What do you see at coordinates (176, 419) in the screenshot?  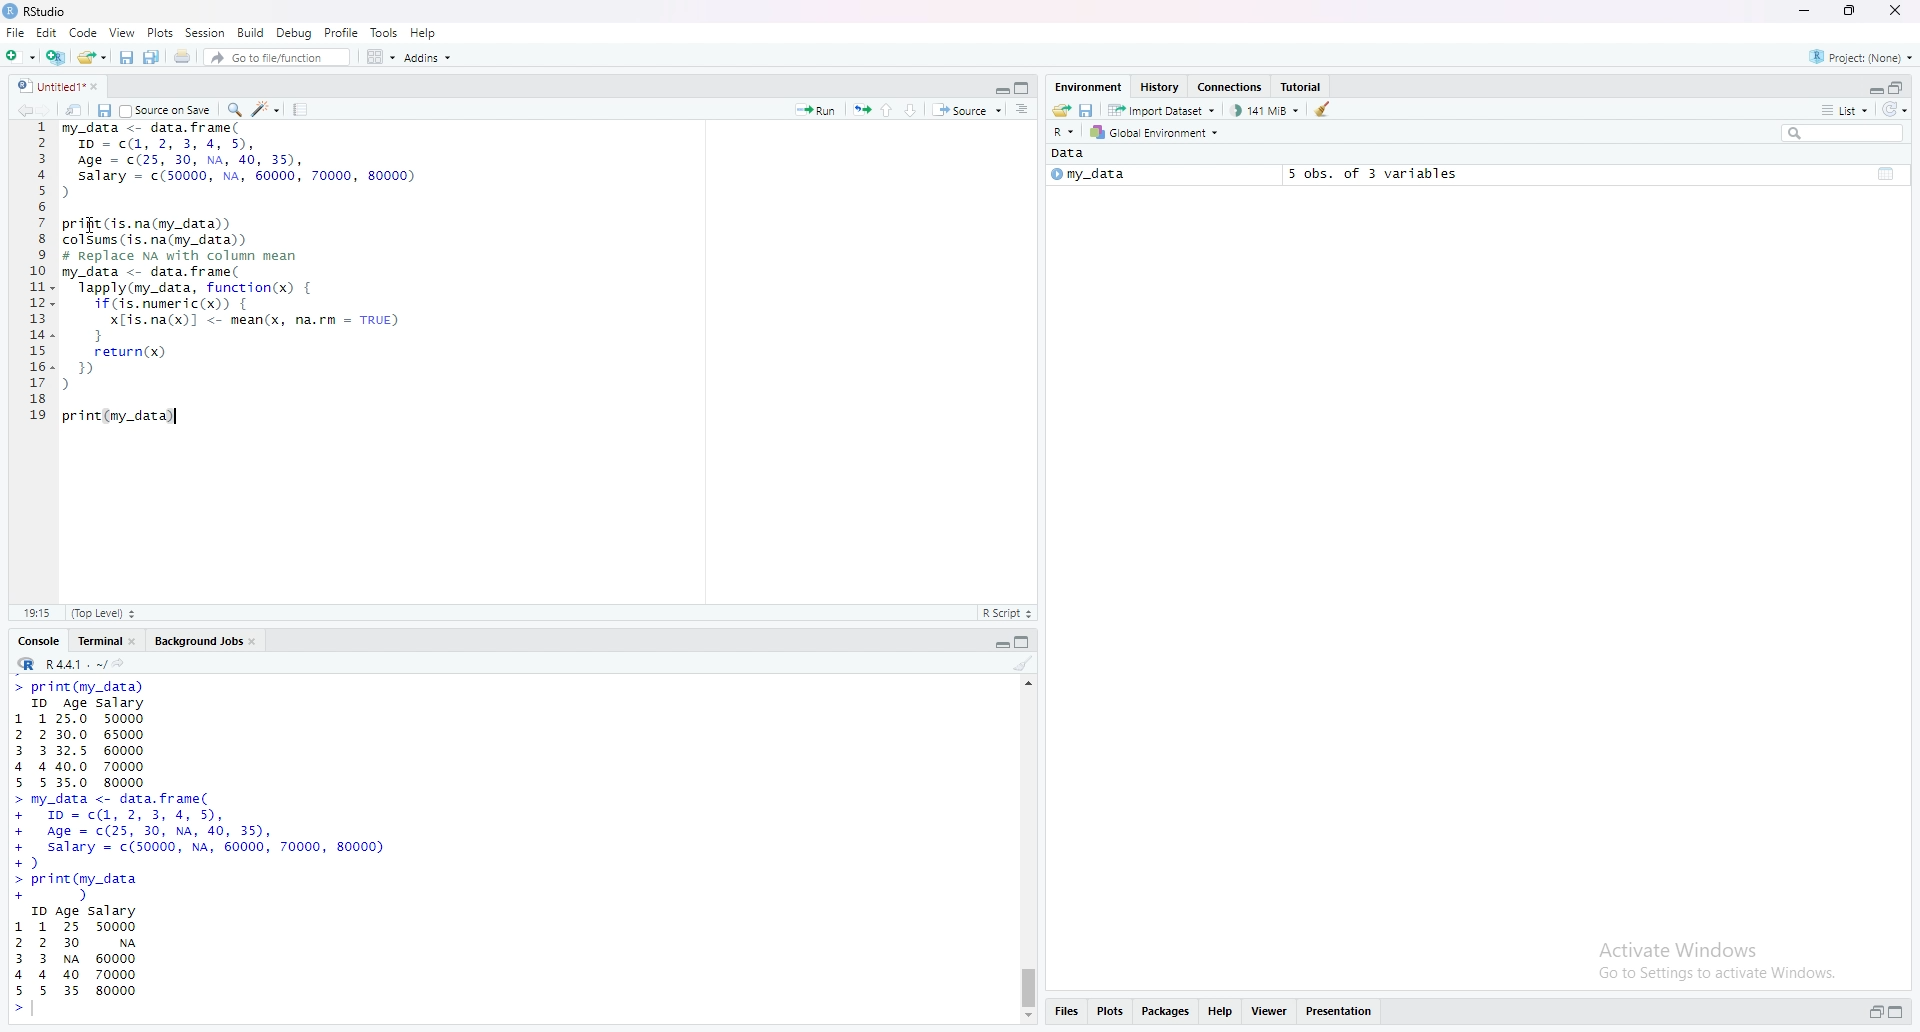 I see `text pointer` at bounding box center [176, 419].